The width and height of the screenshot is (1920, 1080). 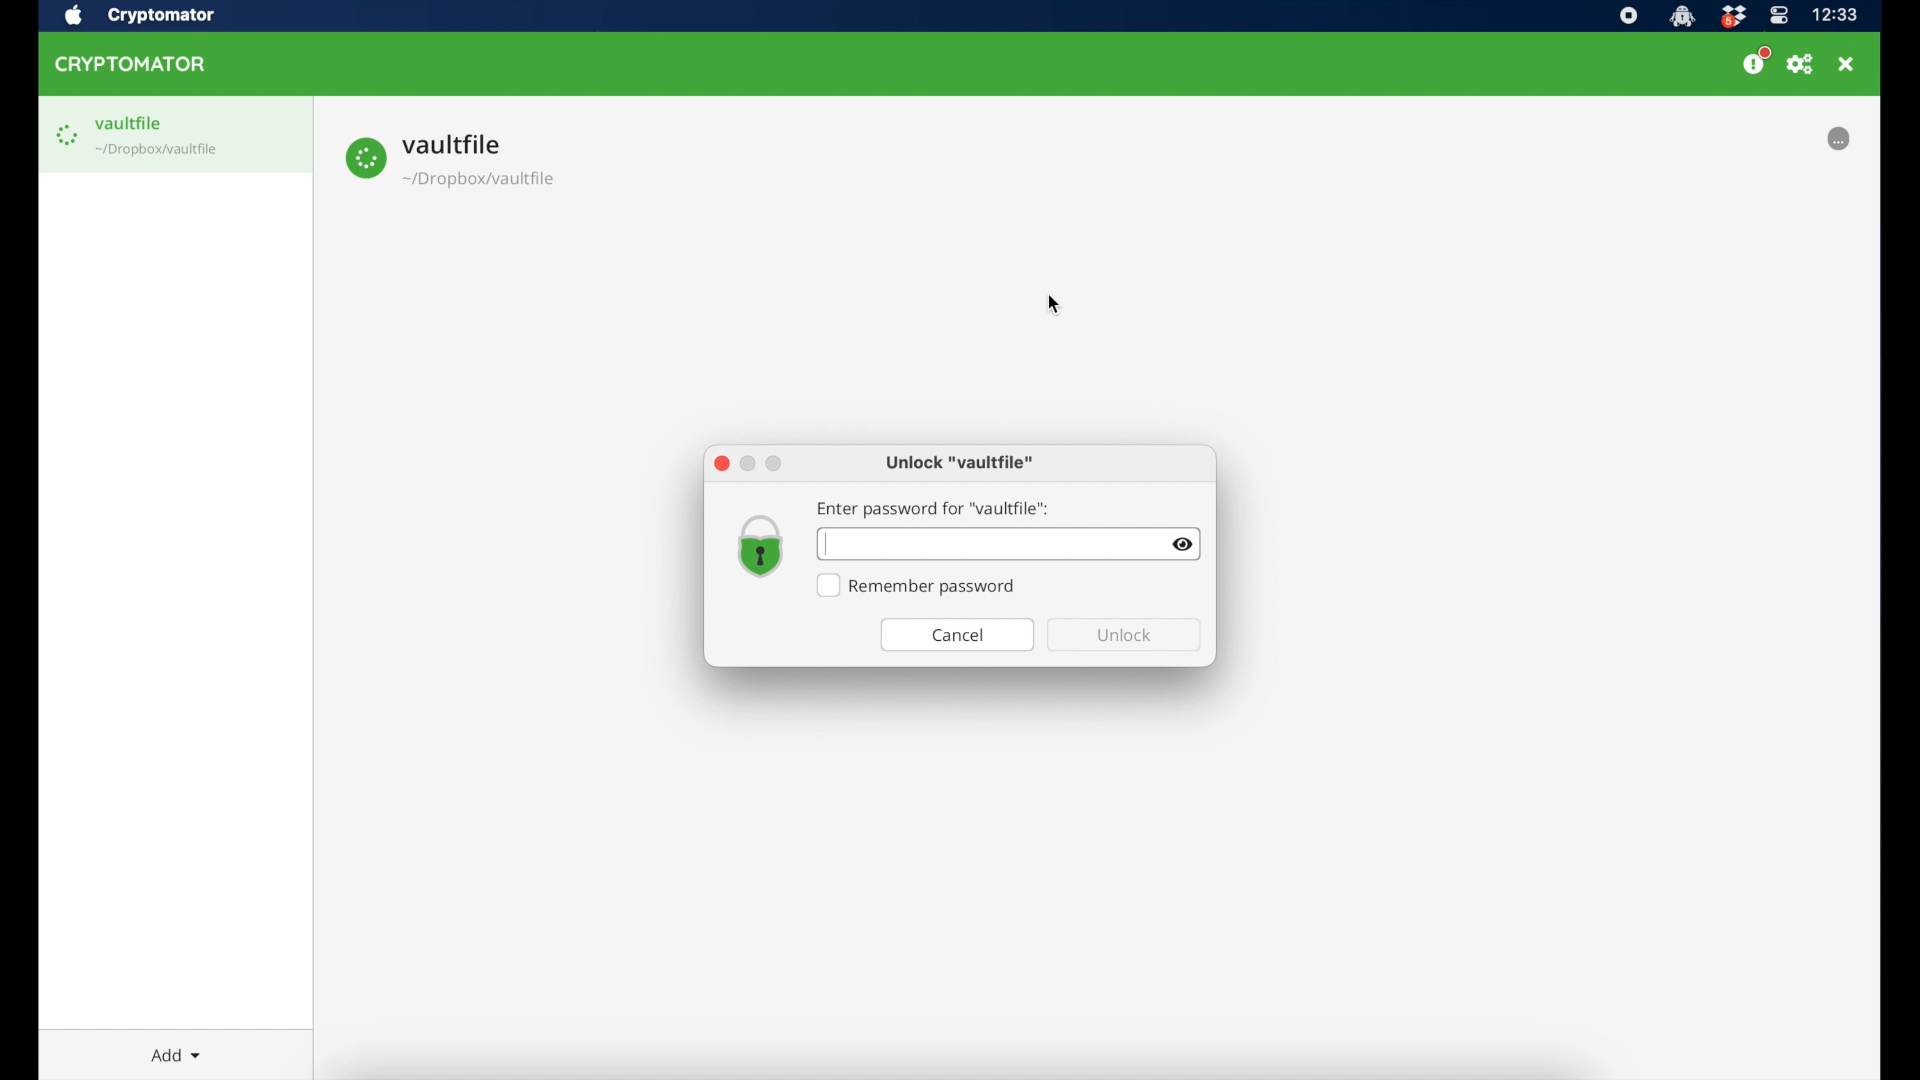 I want to click on cryptomator icon, so click(x=1681, y=16).